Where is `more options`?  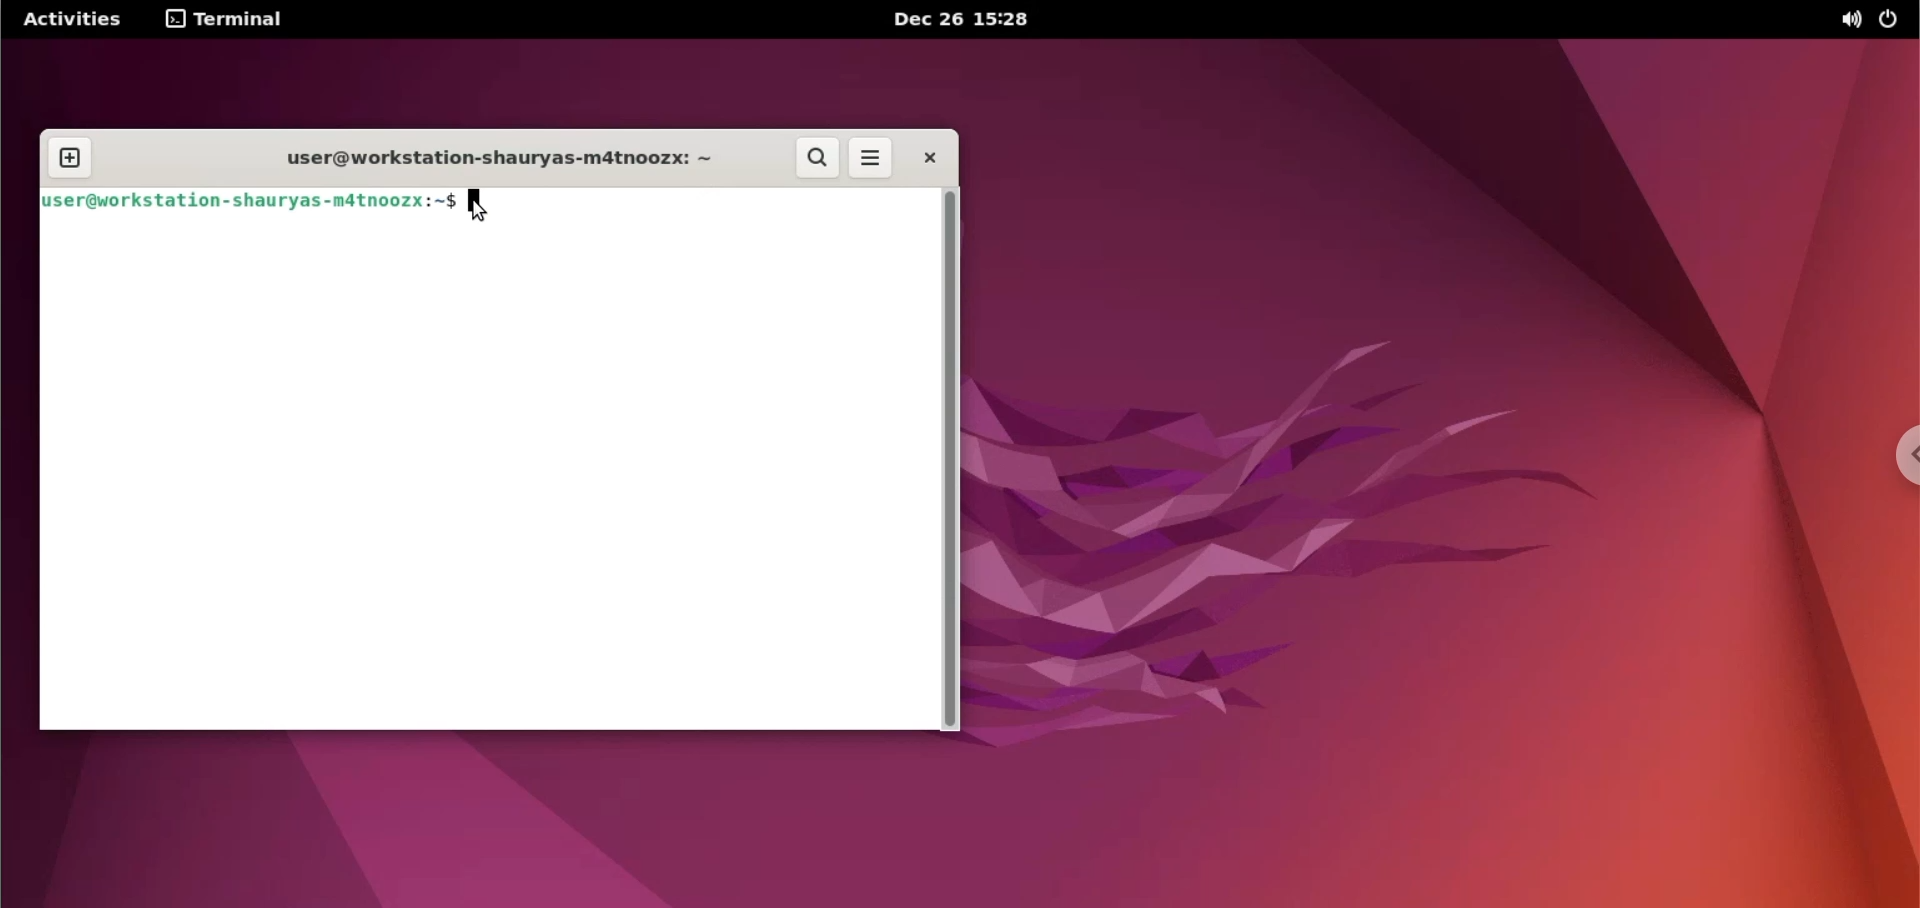 more options is located at coordinates (871, 160).